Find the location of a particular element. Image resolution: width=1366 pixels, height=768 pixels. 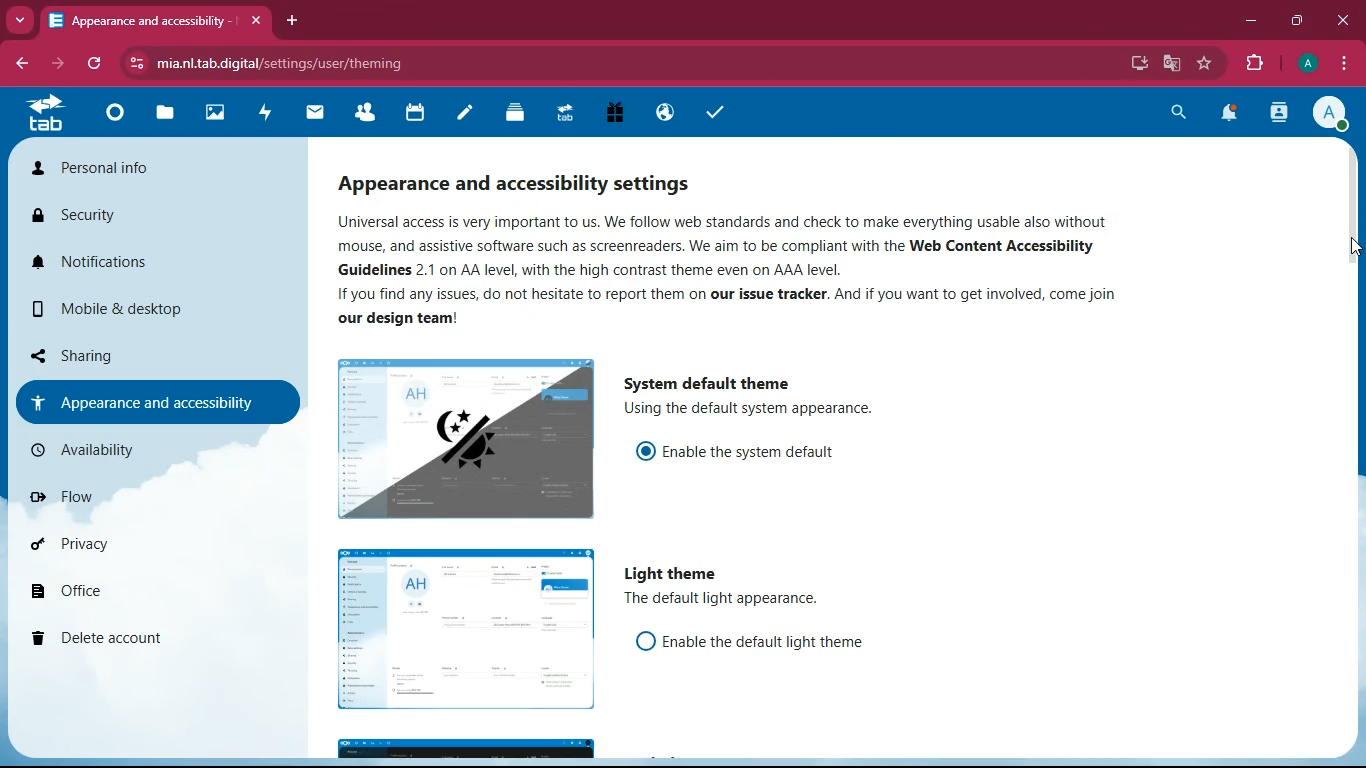

home is located at coordinates (114, 118).